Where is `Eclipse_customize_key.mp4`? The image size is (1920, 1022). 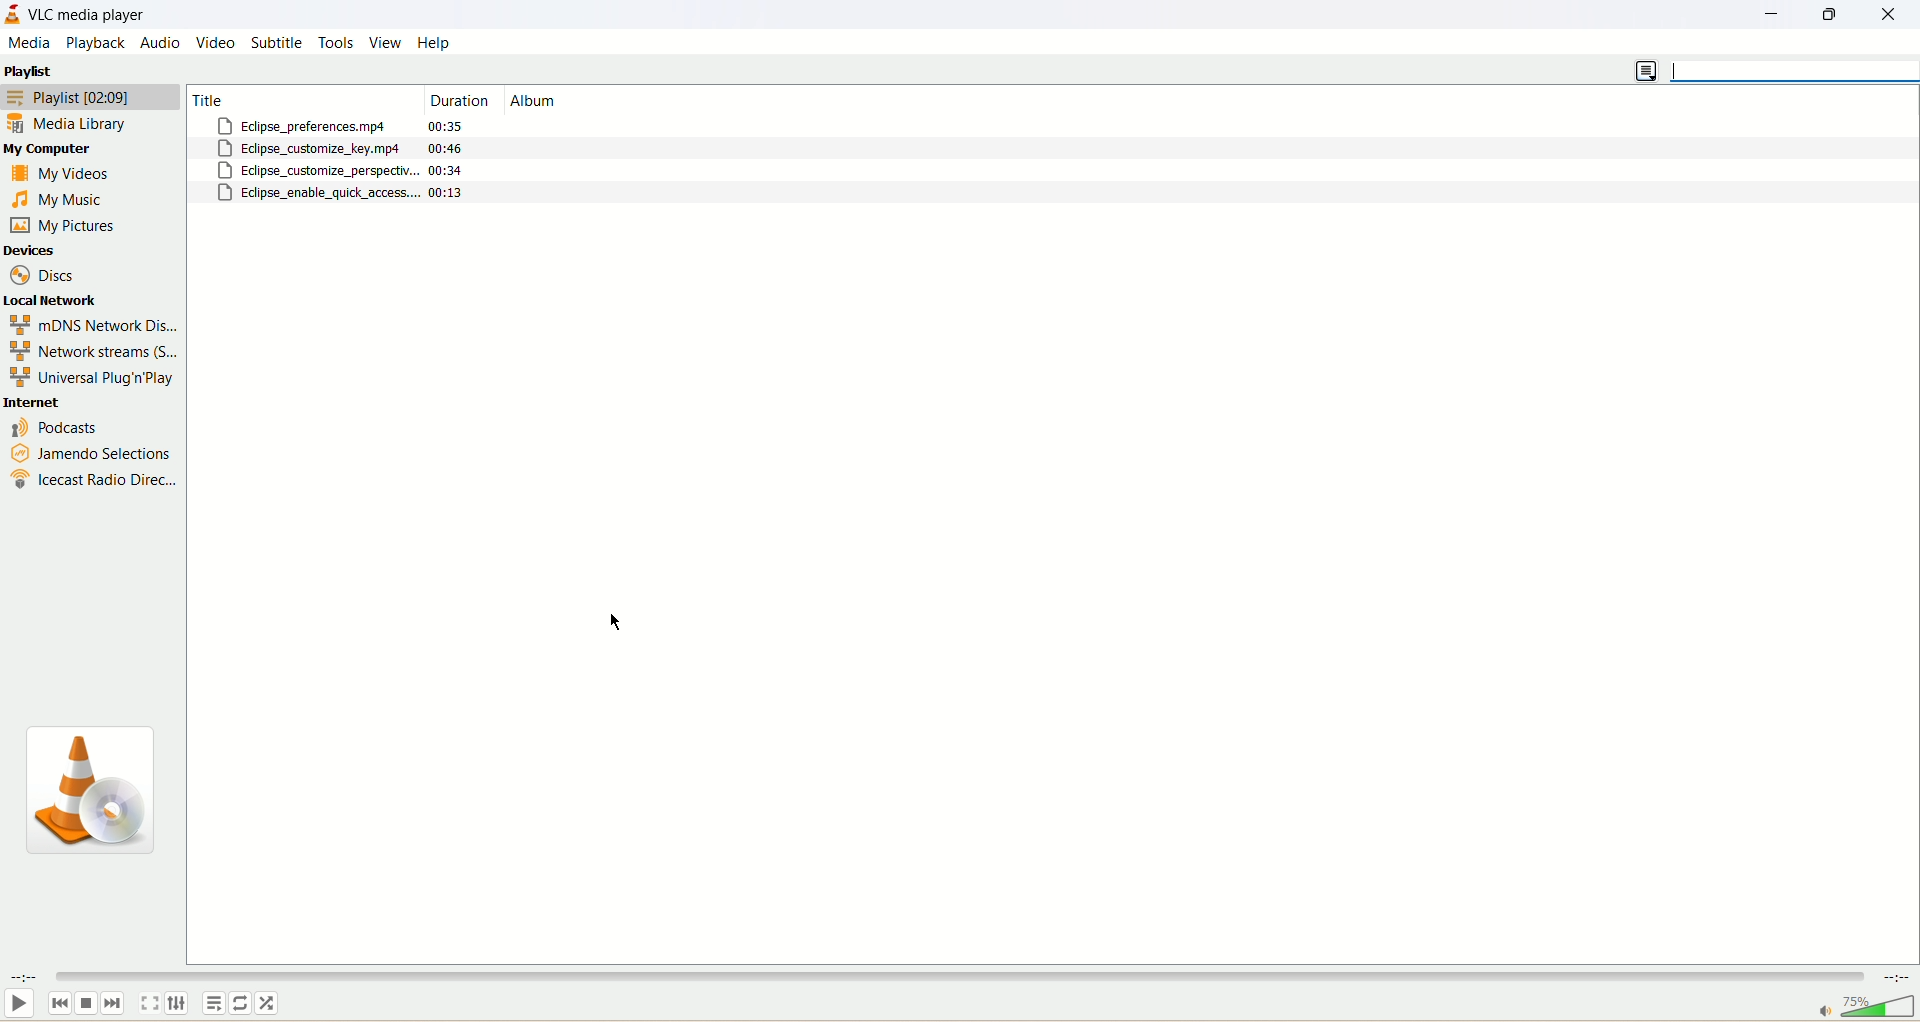
Eclipse_customize_key.mp4 is located at coordinates (311, 149).